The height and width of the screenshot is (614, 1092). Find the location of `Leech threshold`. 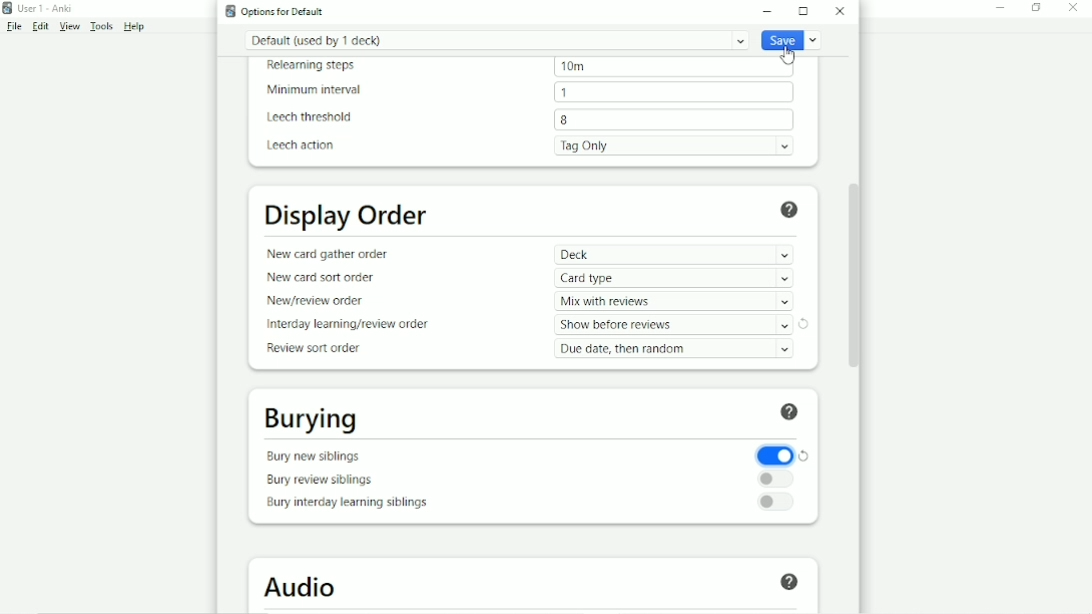

Leech threshold is located at coordinates (314, 118).